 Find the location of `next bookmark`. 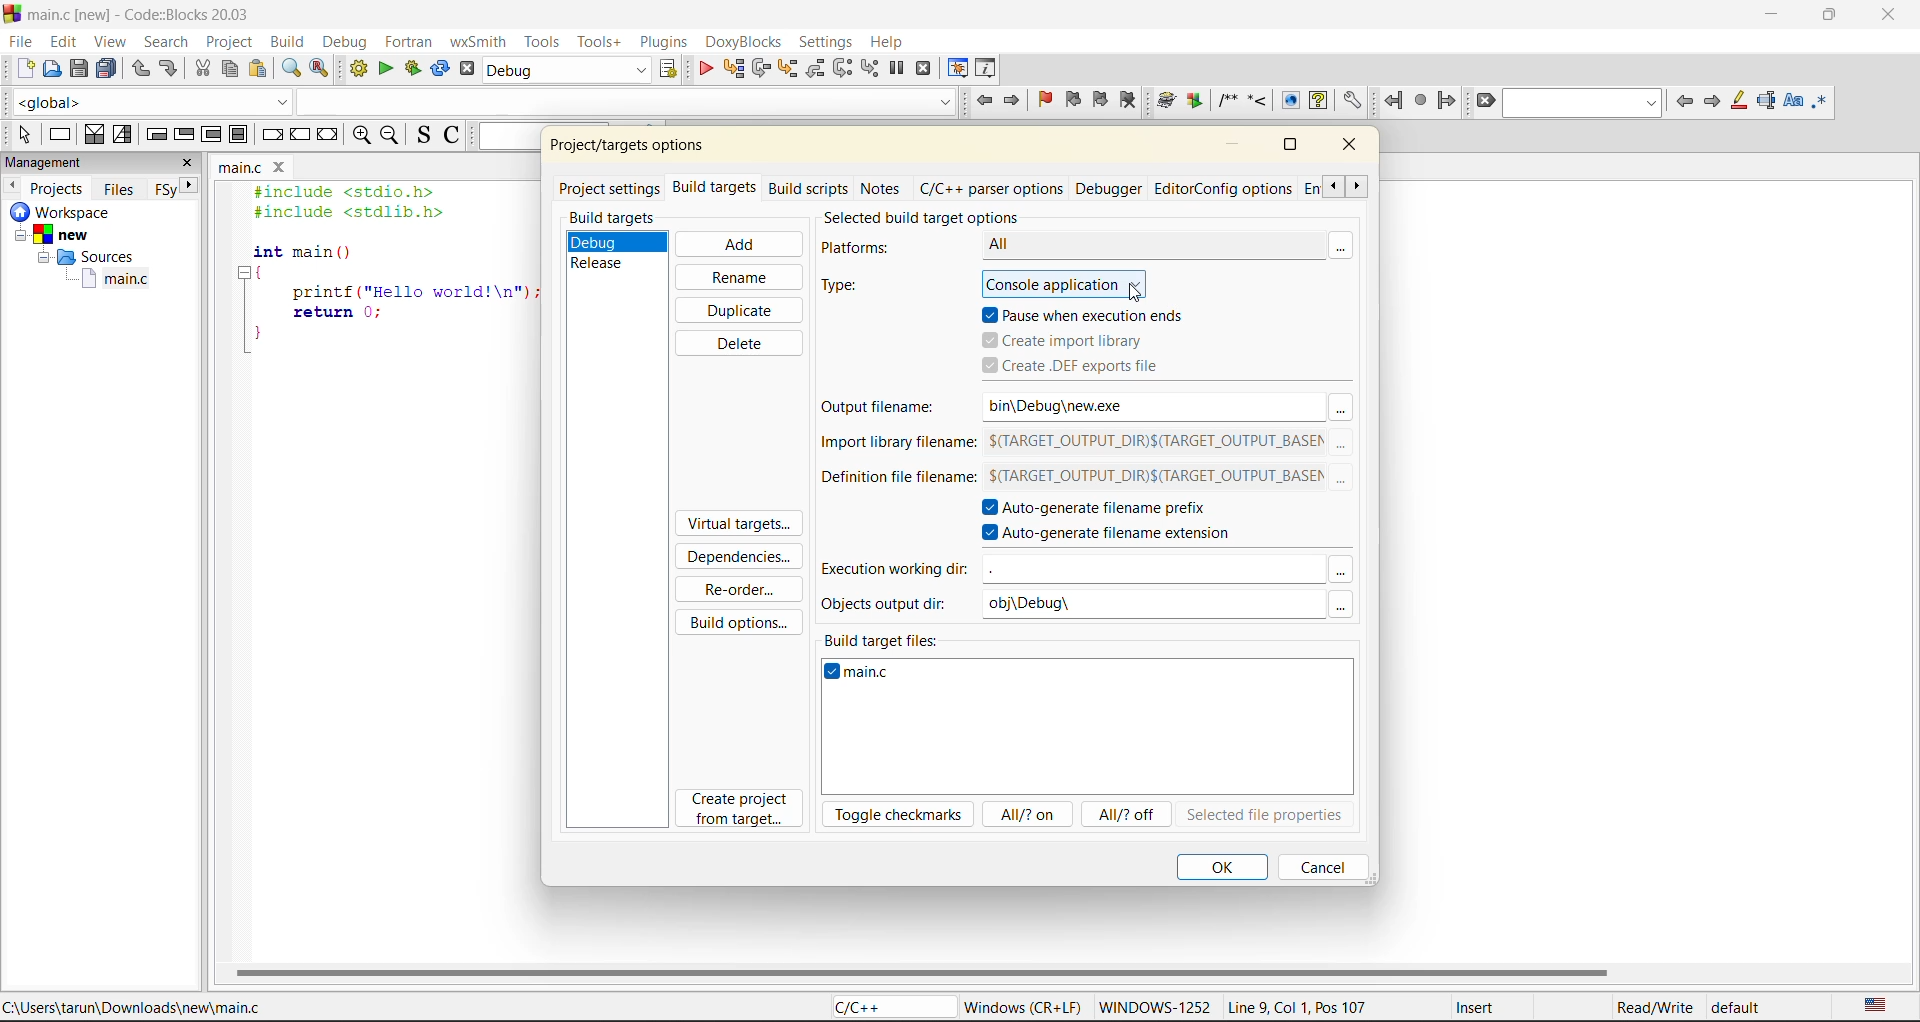

next bookmark is located at coordinates (1103, 102).